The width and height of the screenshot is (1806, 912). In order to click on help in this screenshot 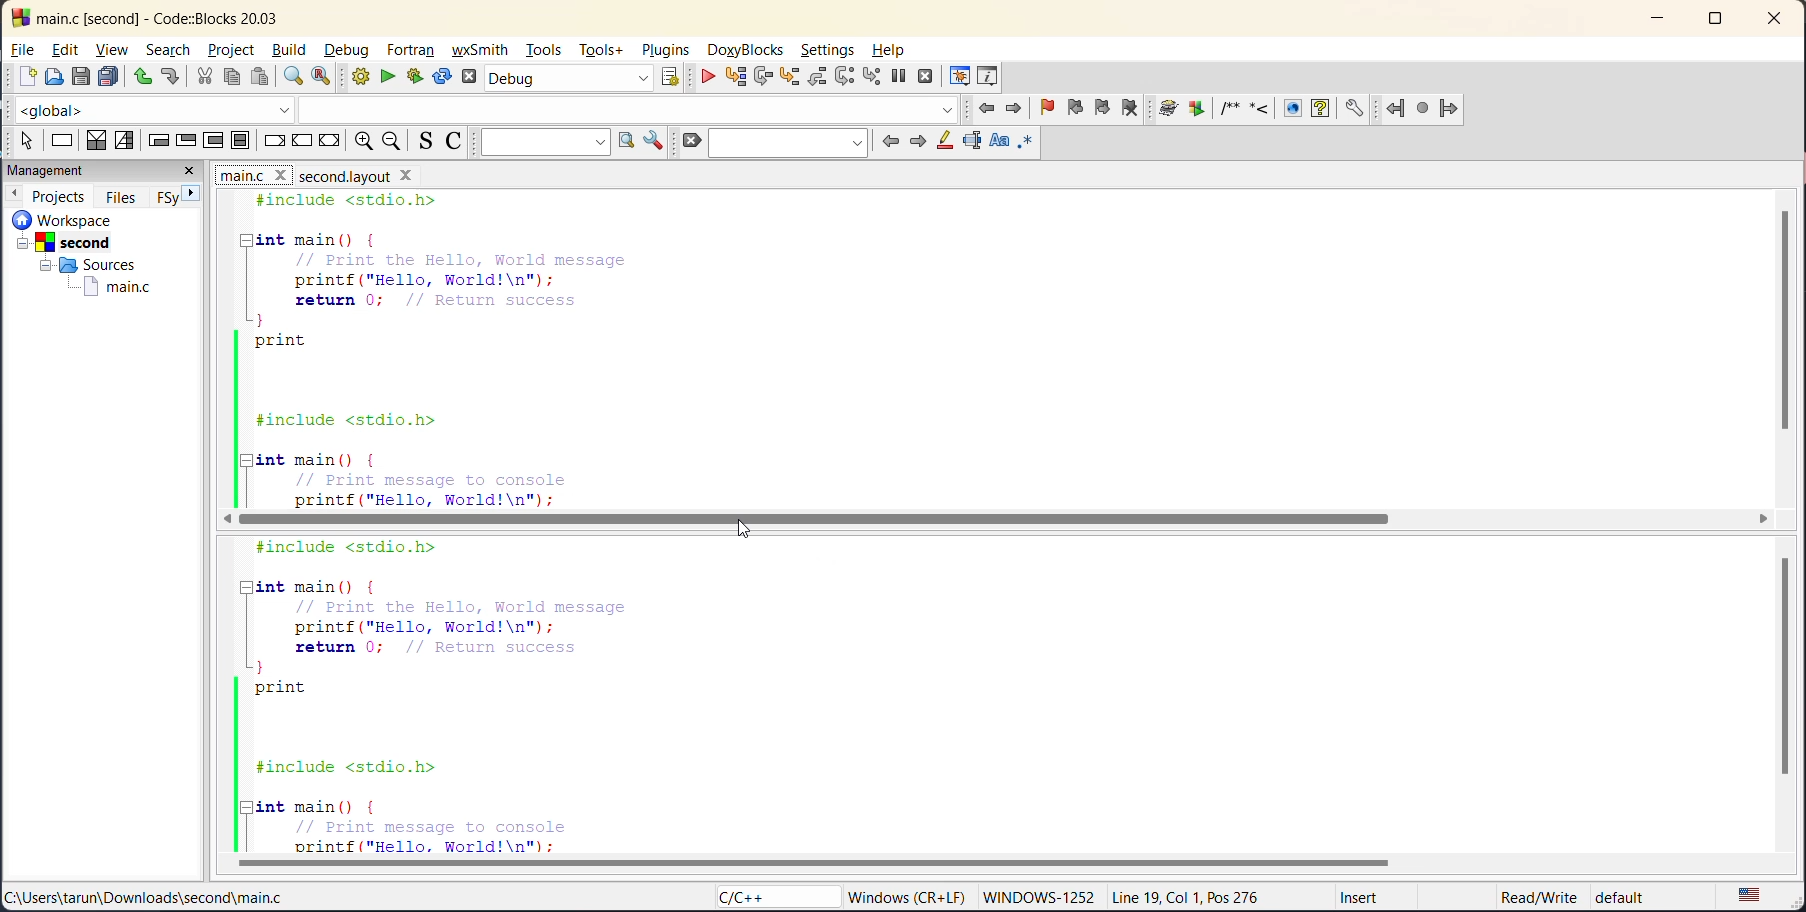, I will do `click(897, 50)`.